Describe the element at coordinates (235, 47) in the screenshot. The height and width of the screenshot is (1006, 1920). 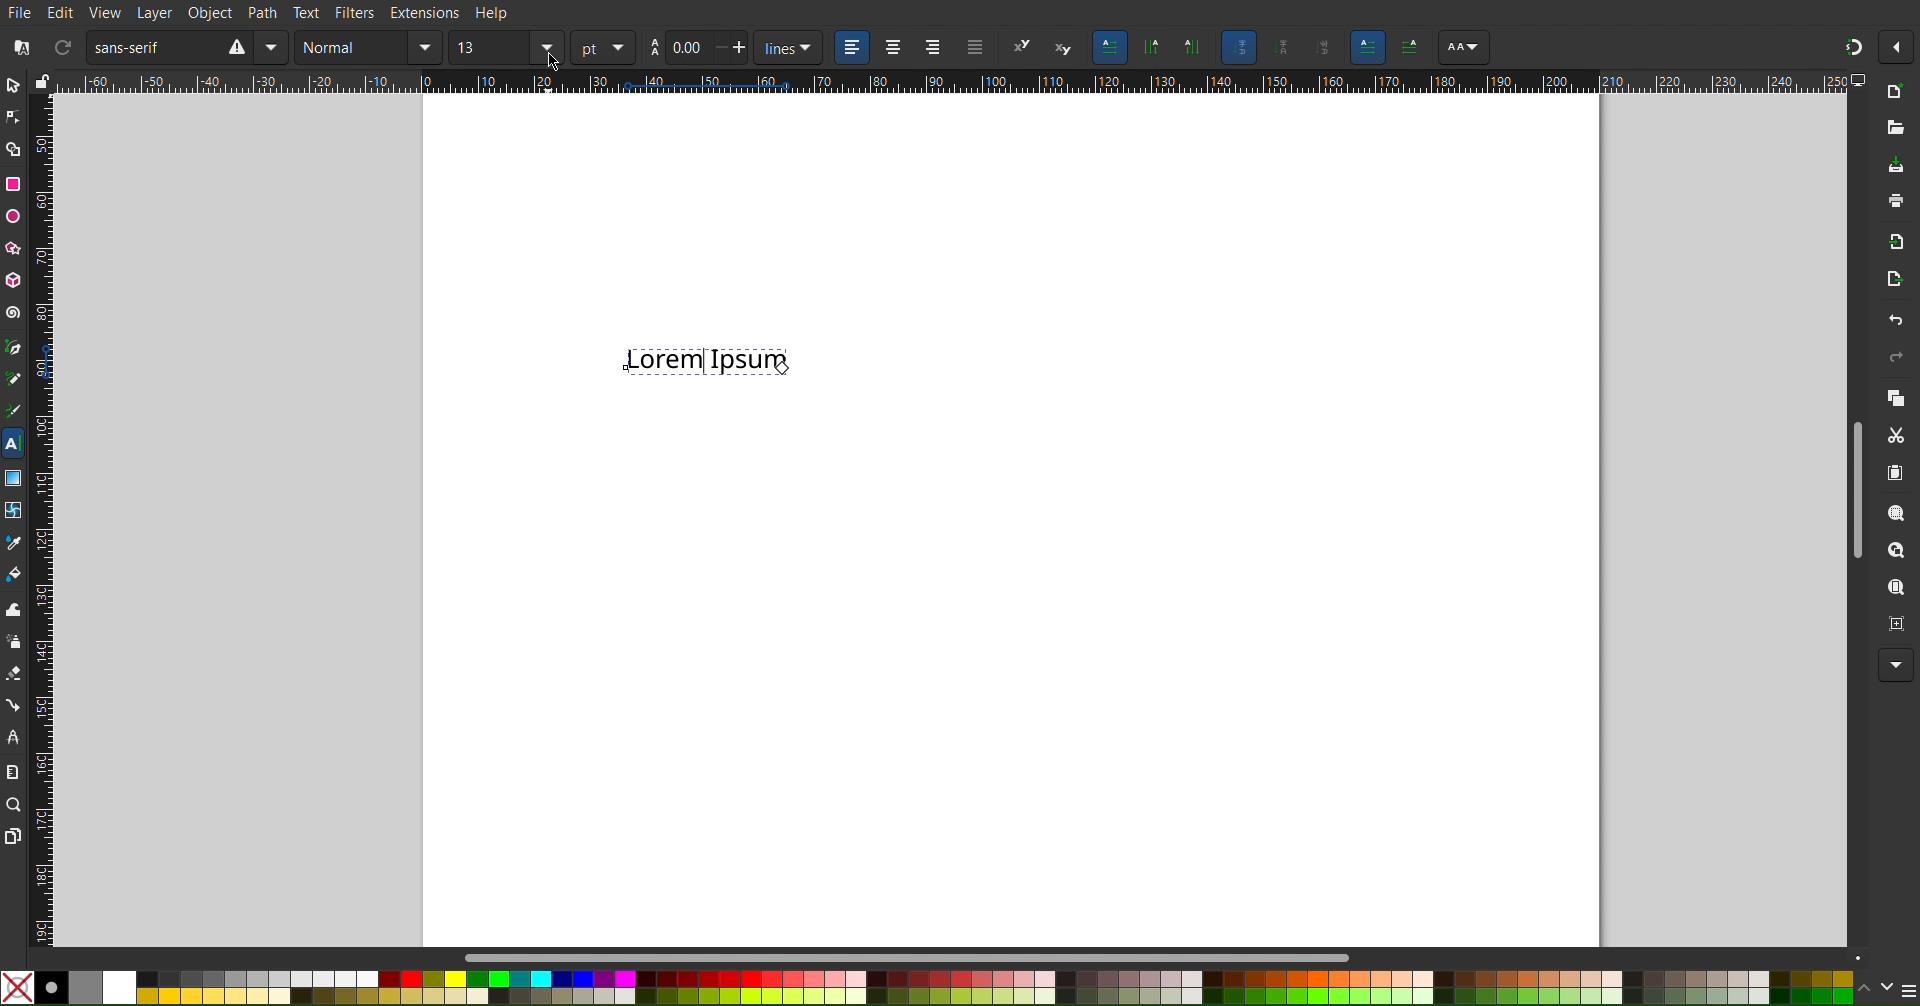
I see `warning` at that location.